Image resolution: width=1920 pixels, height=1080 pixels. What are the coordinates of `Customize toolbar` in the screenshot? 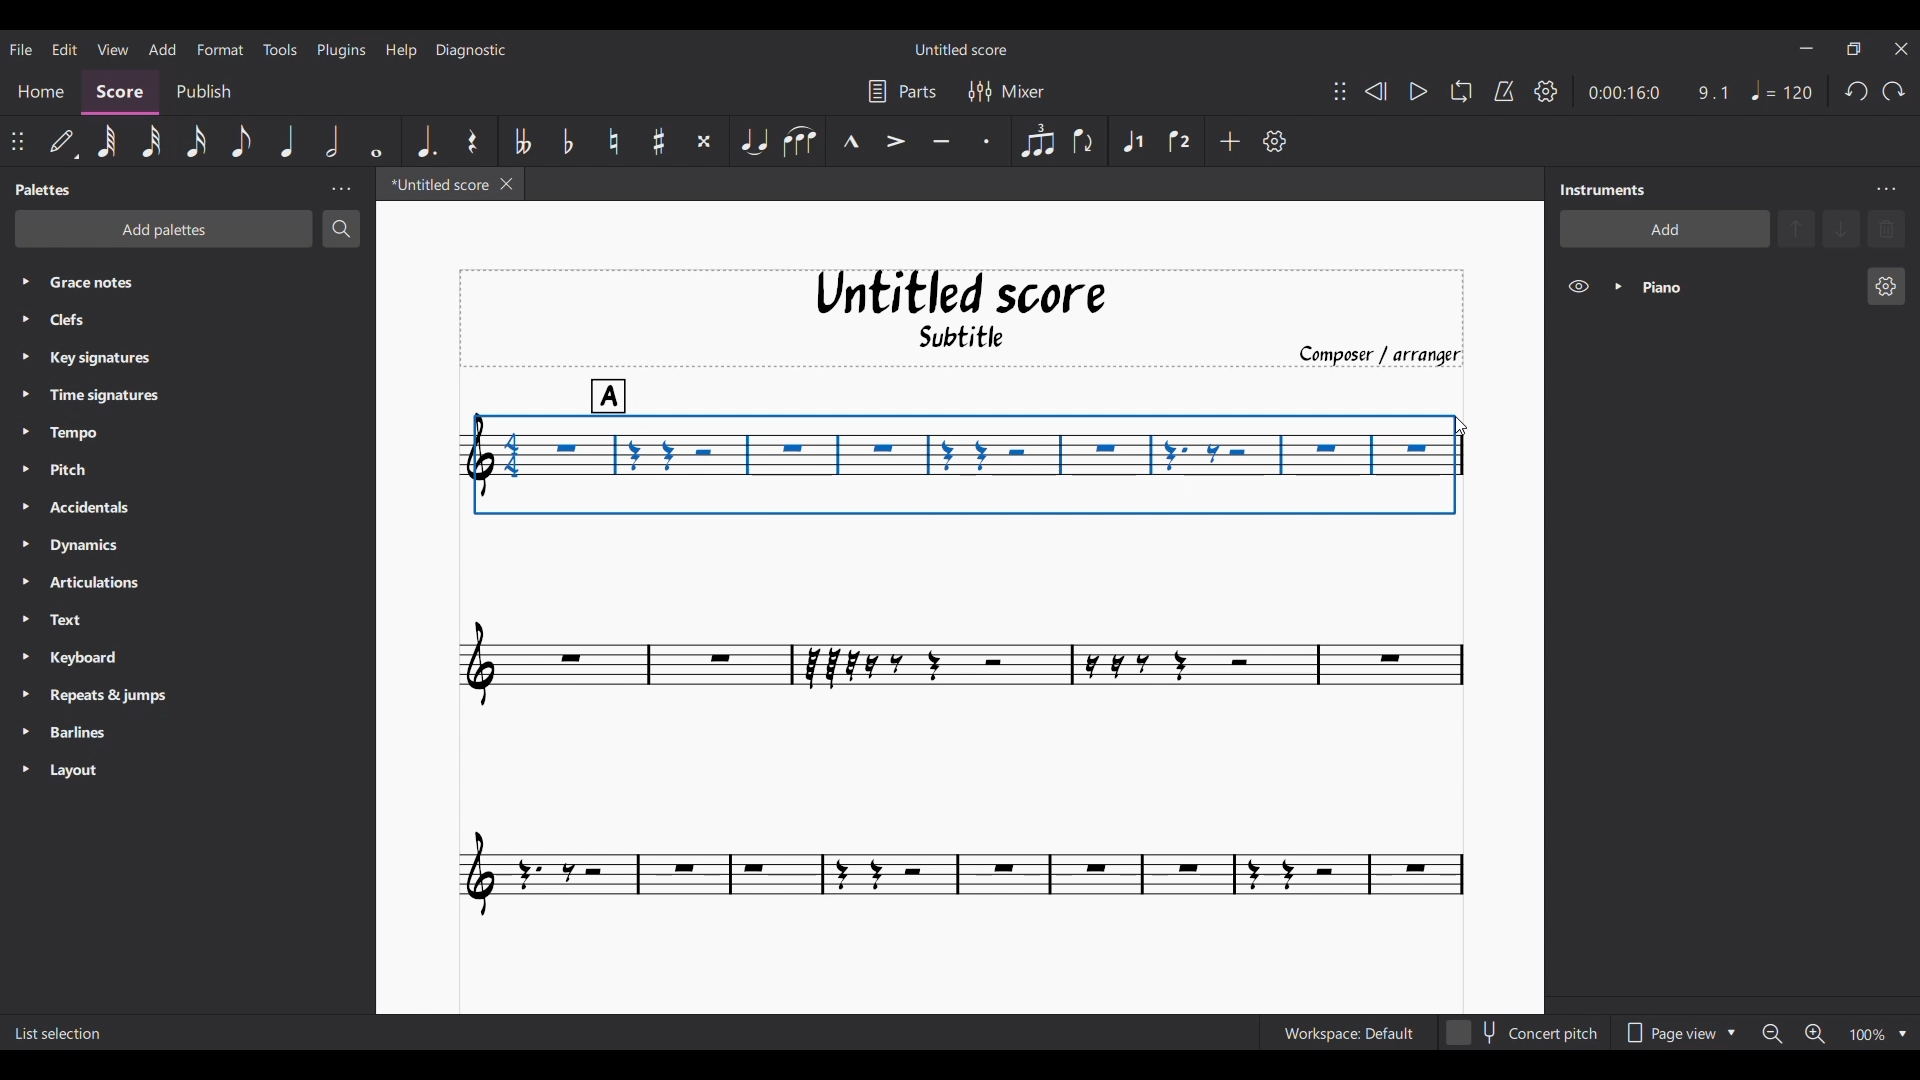 It's located at (1275, 141).